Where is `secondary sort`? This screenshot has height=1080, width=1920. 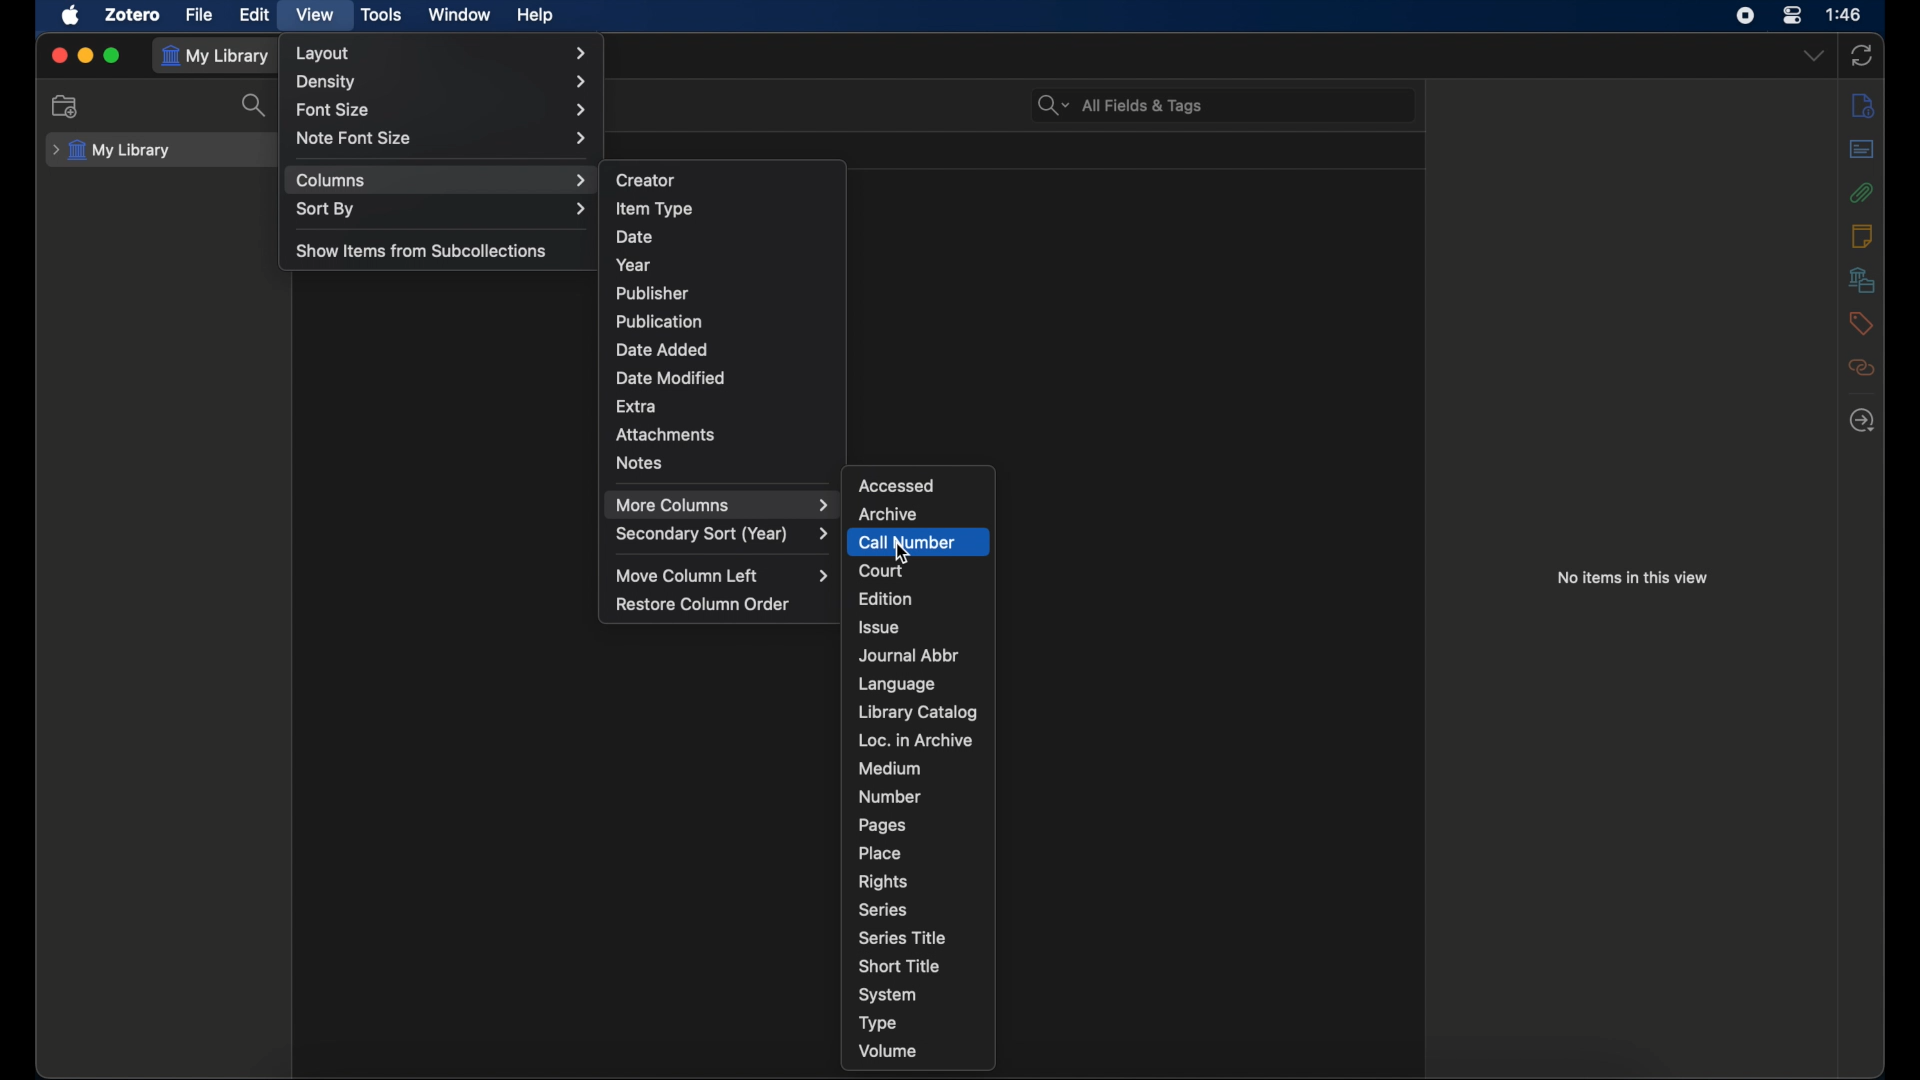 secondary sort is located at coordinates (724, 535).